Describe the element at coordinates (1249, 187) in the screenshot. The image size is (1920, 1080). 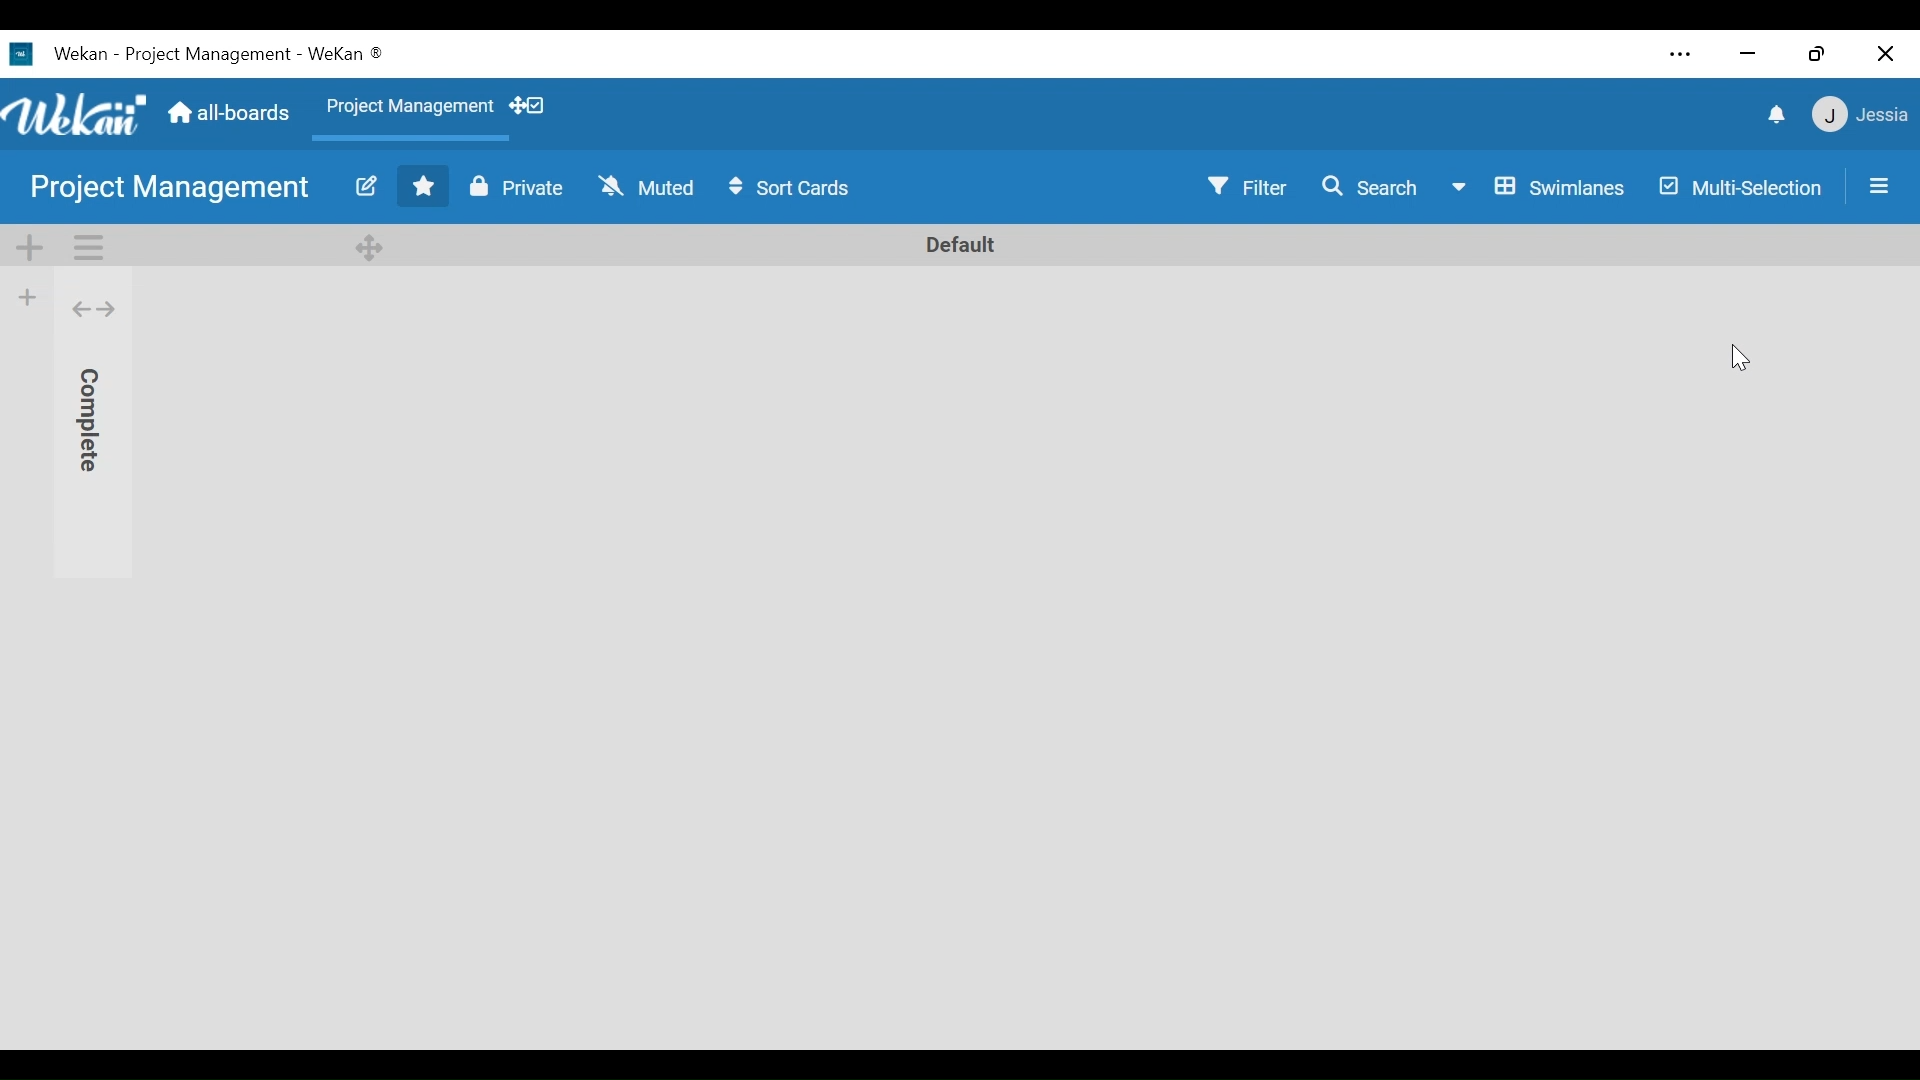
I see `Filter` at that location.